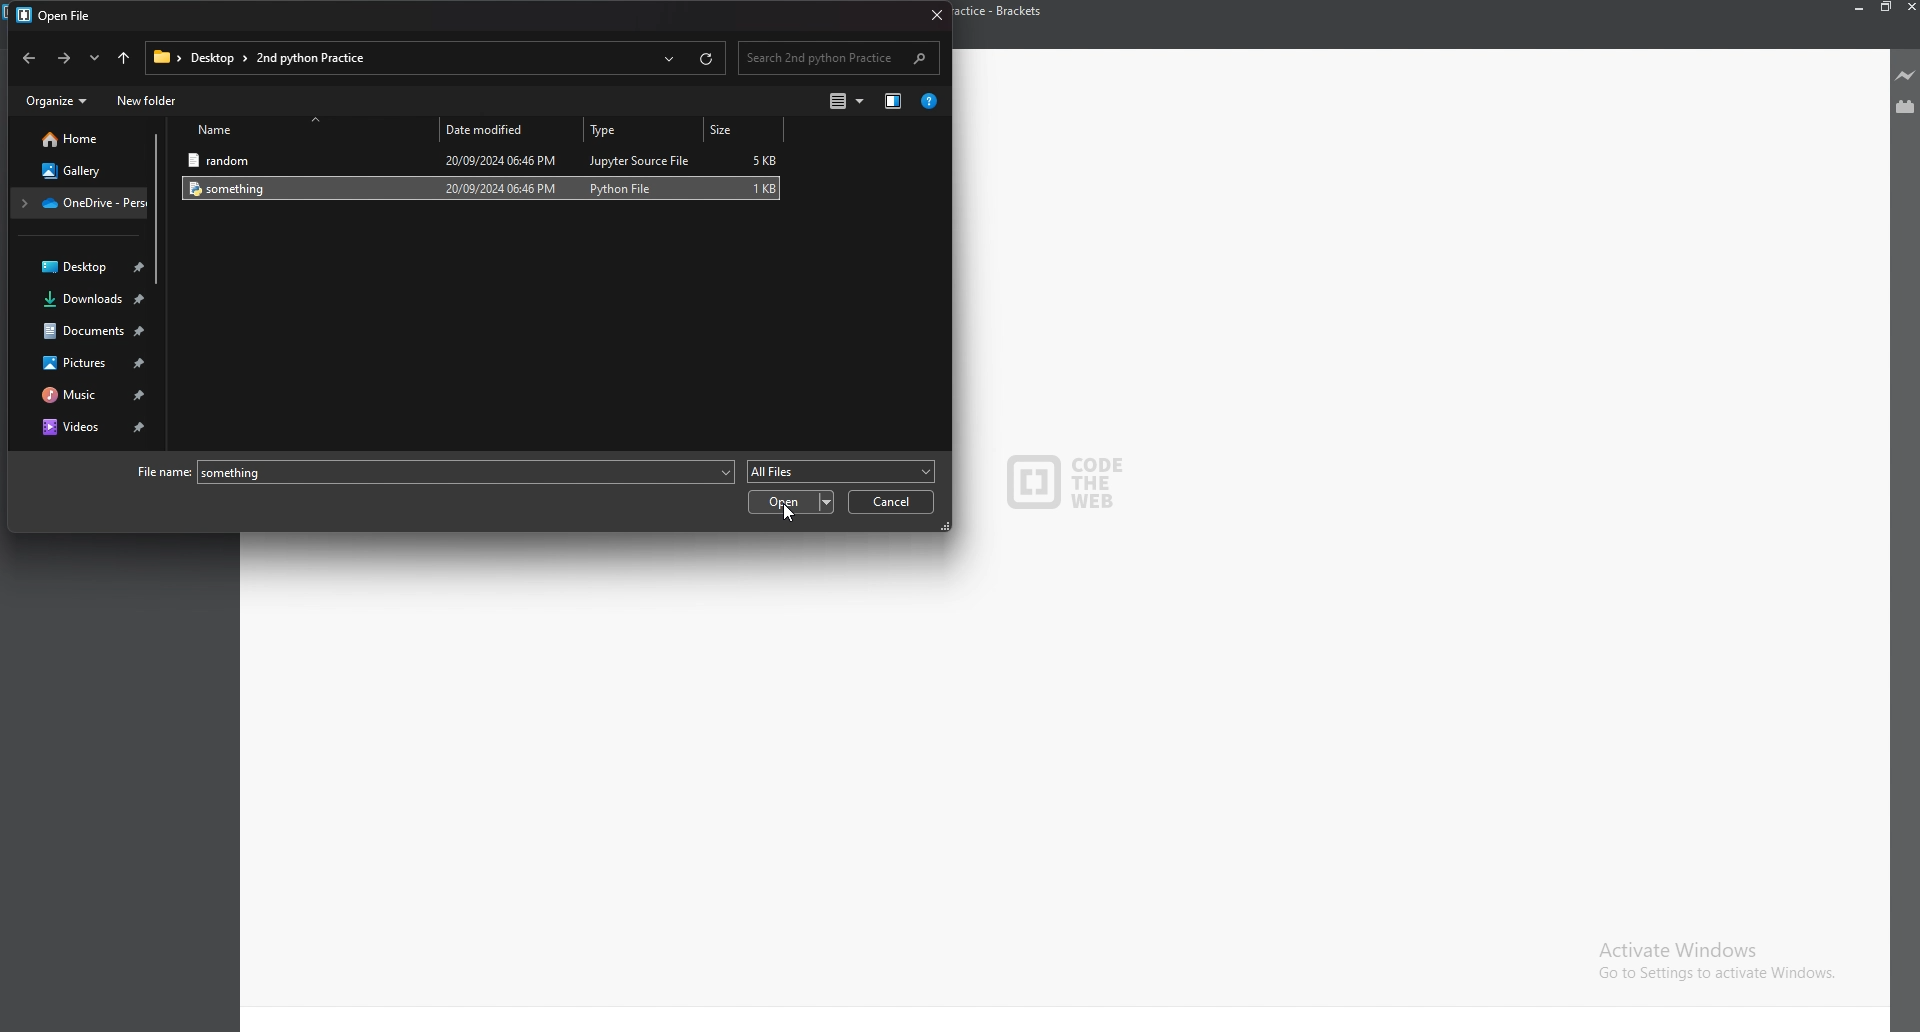 Image resolution: width=1920 pixels, height=1032 pixels. I want to click on scroll bar, so click(157, 210).